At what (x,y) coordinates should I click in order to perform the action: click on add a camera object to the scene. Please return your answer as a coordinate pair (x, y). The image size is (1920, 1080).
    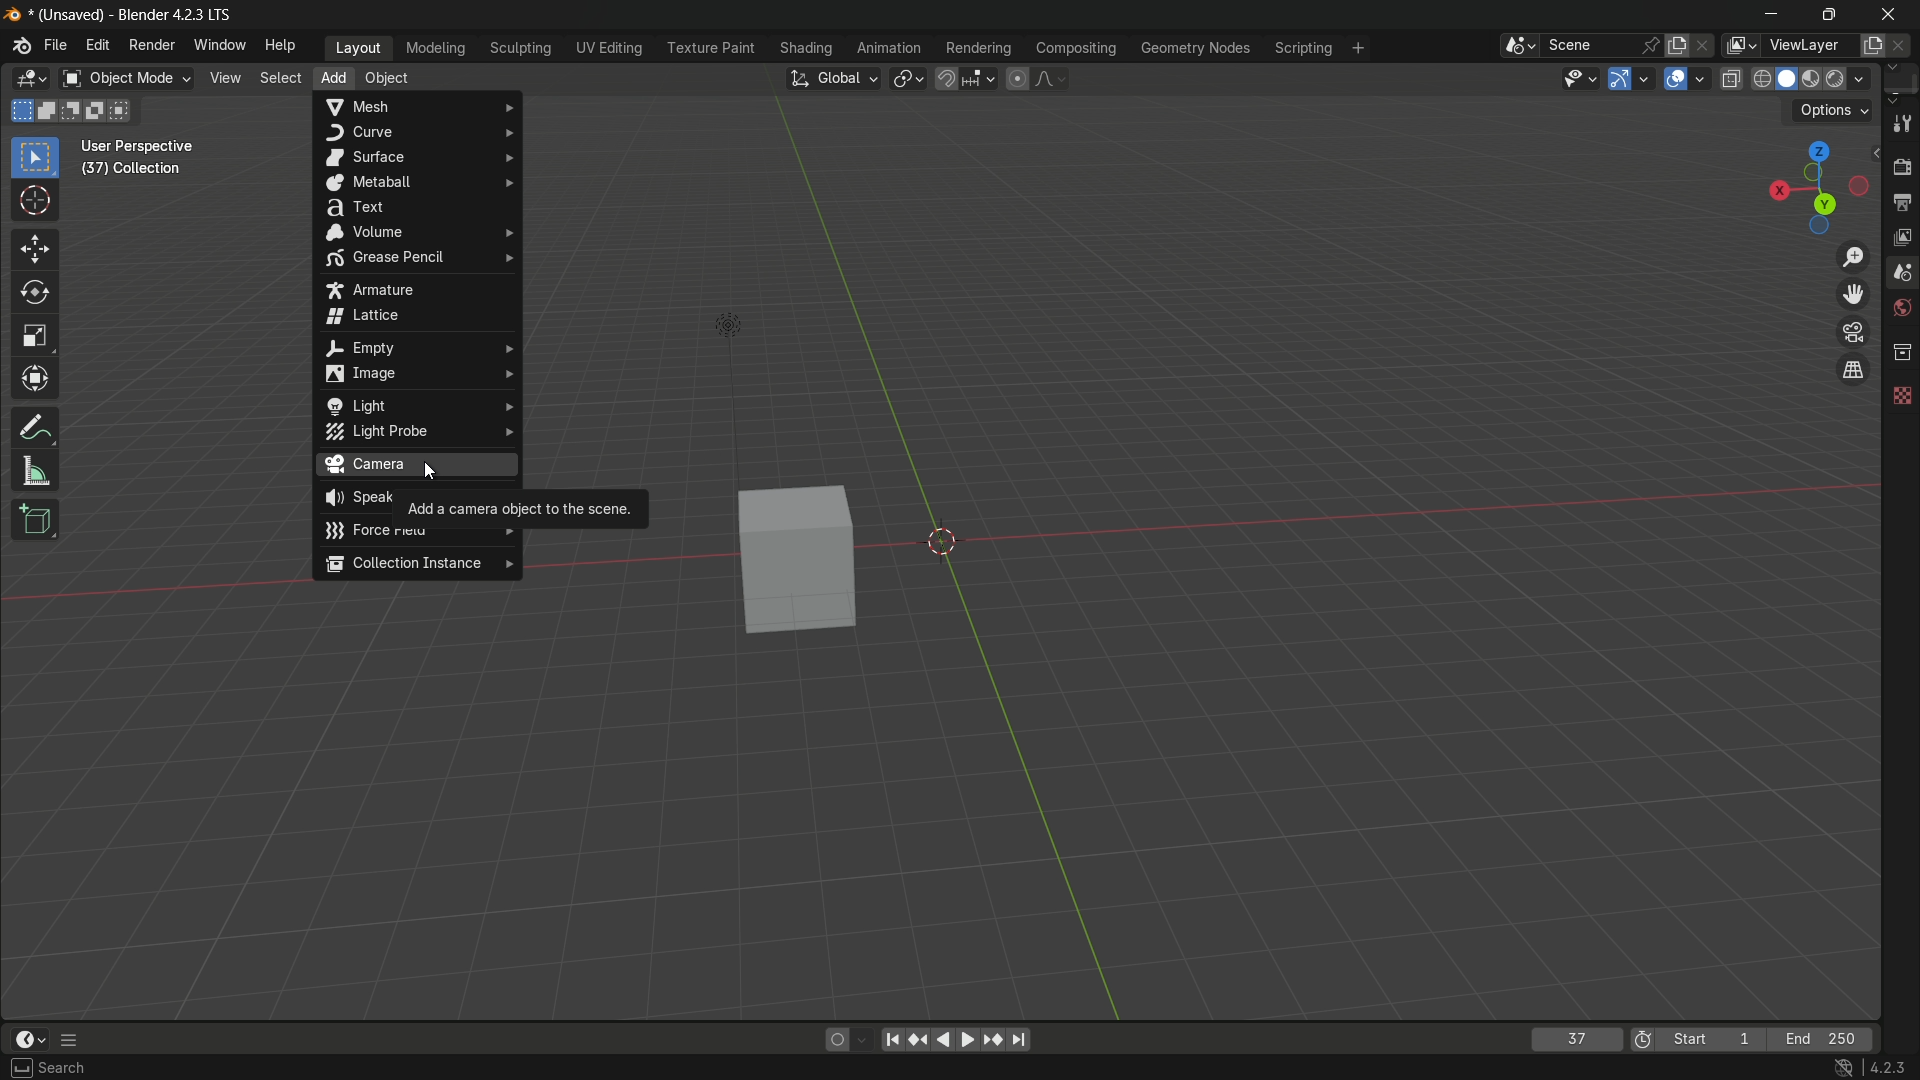
    Looking at the image, I should click on (525, 510).